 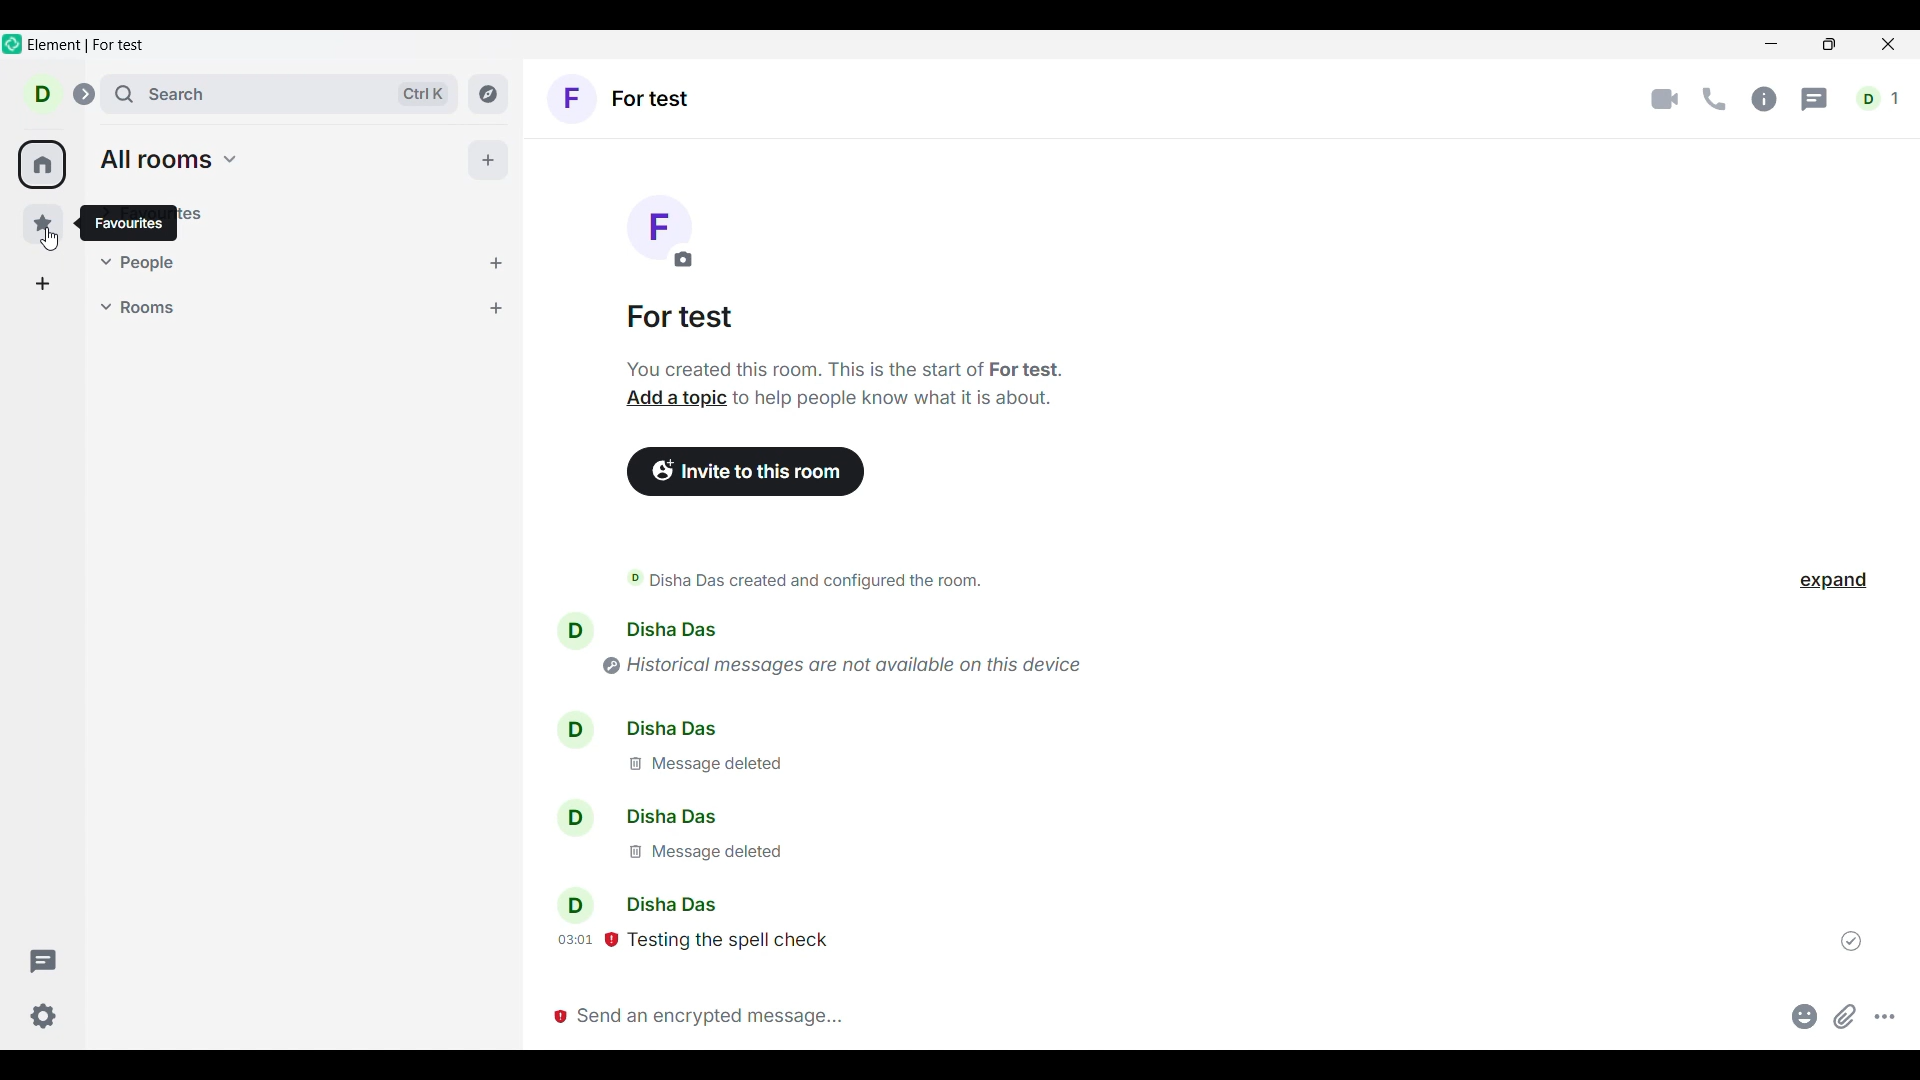 I want to click on favourites tooltips, so click(x=129, y=223).